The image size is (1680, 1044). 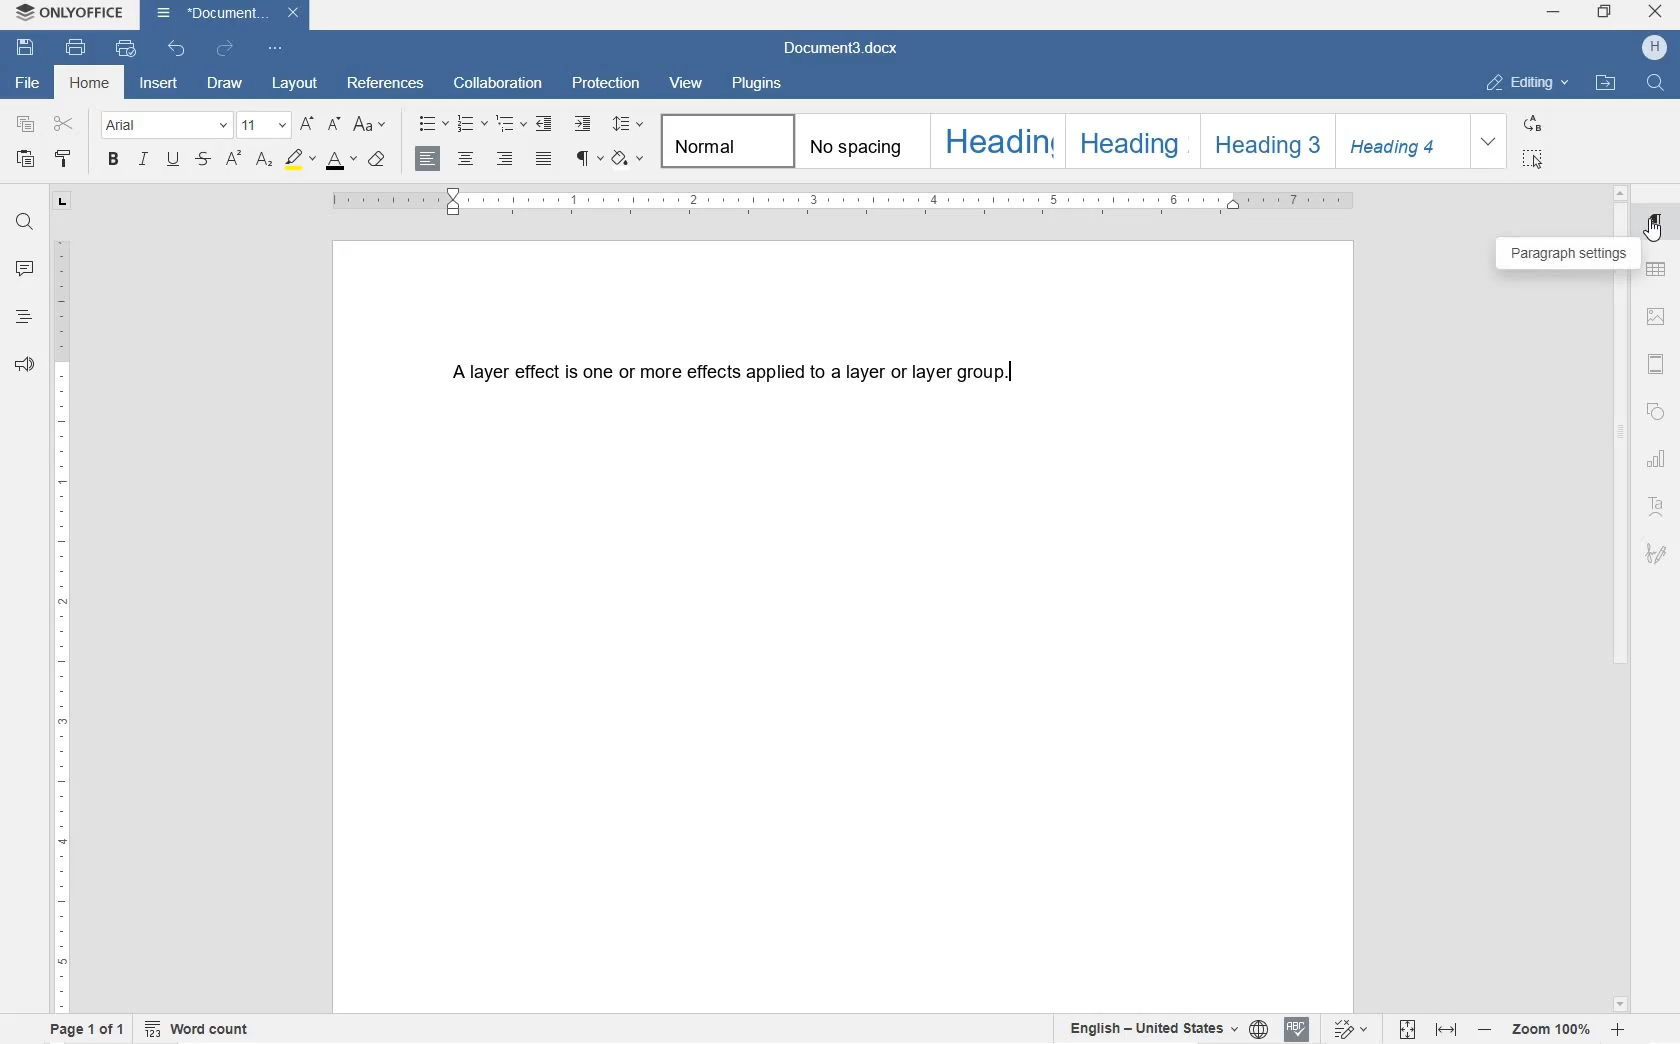 I want to click on SELECT ALL, so click(x=1533, y=158).